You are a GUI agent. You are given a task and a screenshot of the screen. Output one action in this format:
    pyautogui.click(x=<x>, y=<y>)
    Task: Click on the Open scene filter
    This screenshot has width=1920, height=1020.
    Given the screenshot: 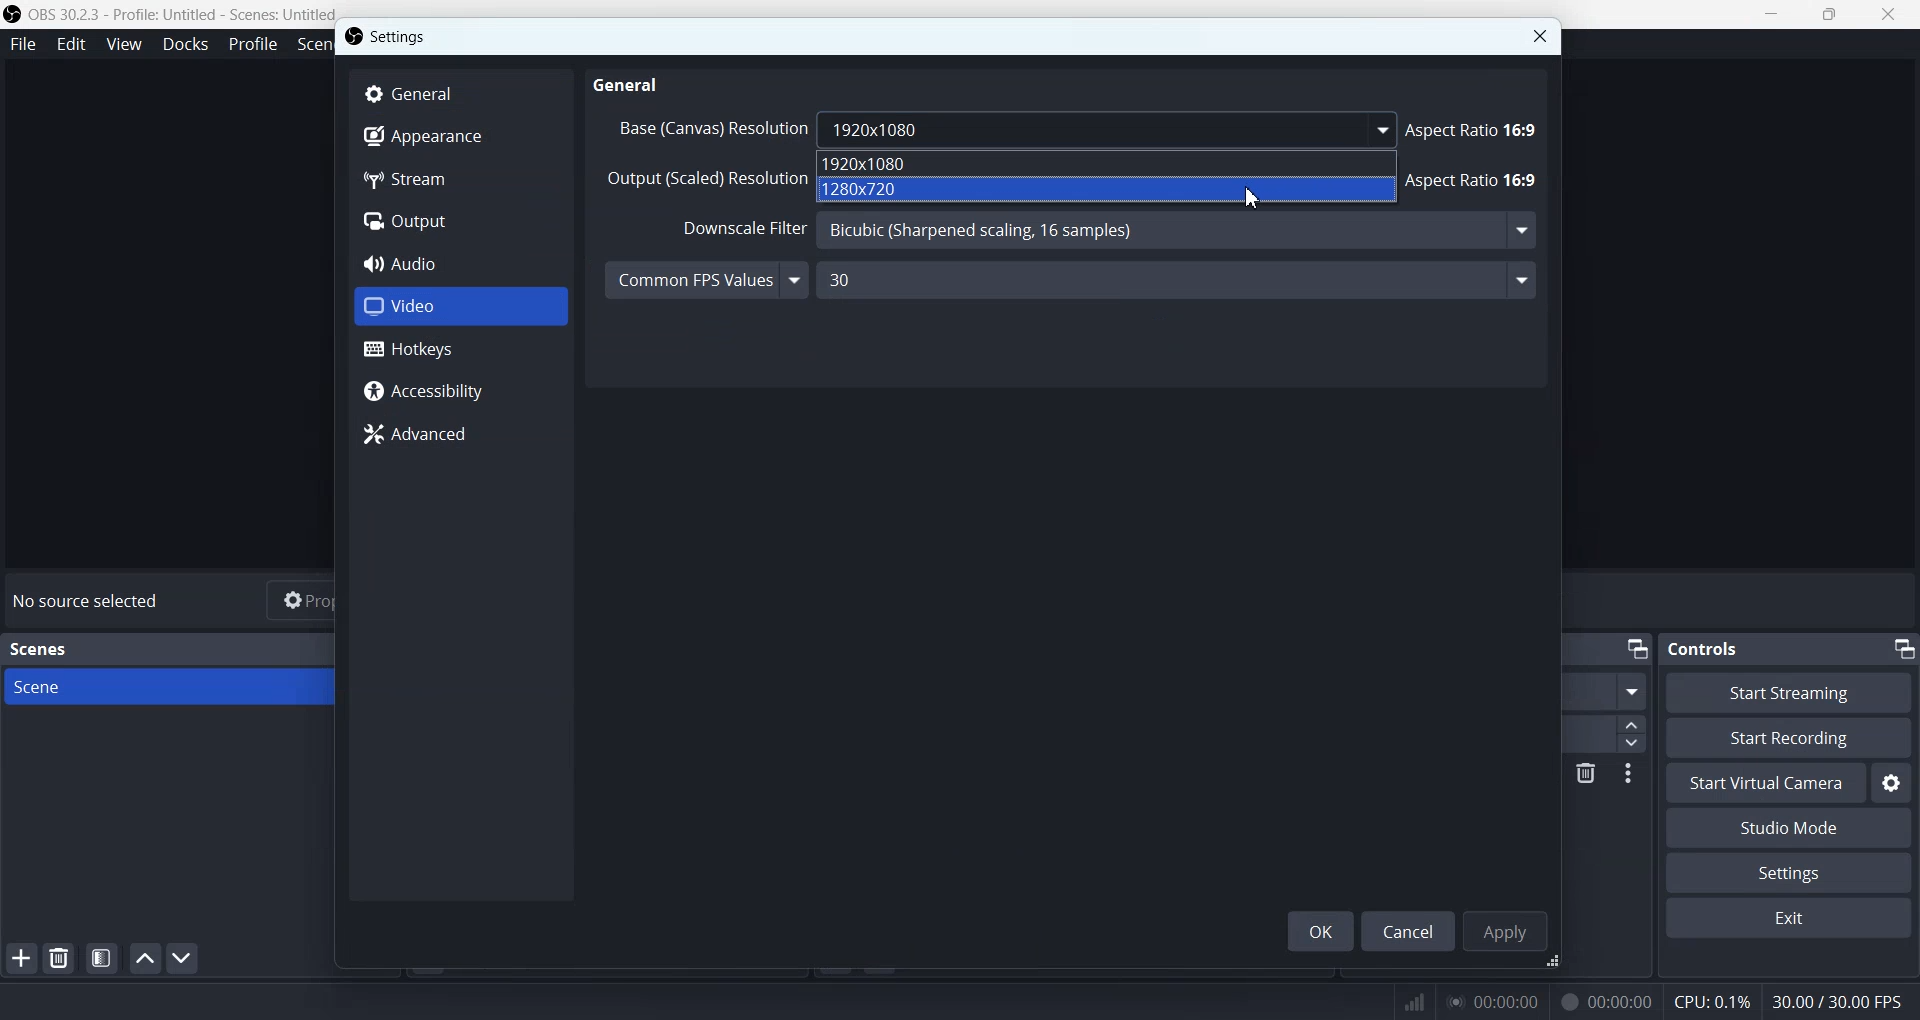 What is the action you would take?
    pyautogui.click(x=102, y=958)
    